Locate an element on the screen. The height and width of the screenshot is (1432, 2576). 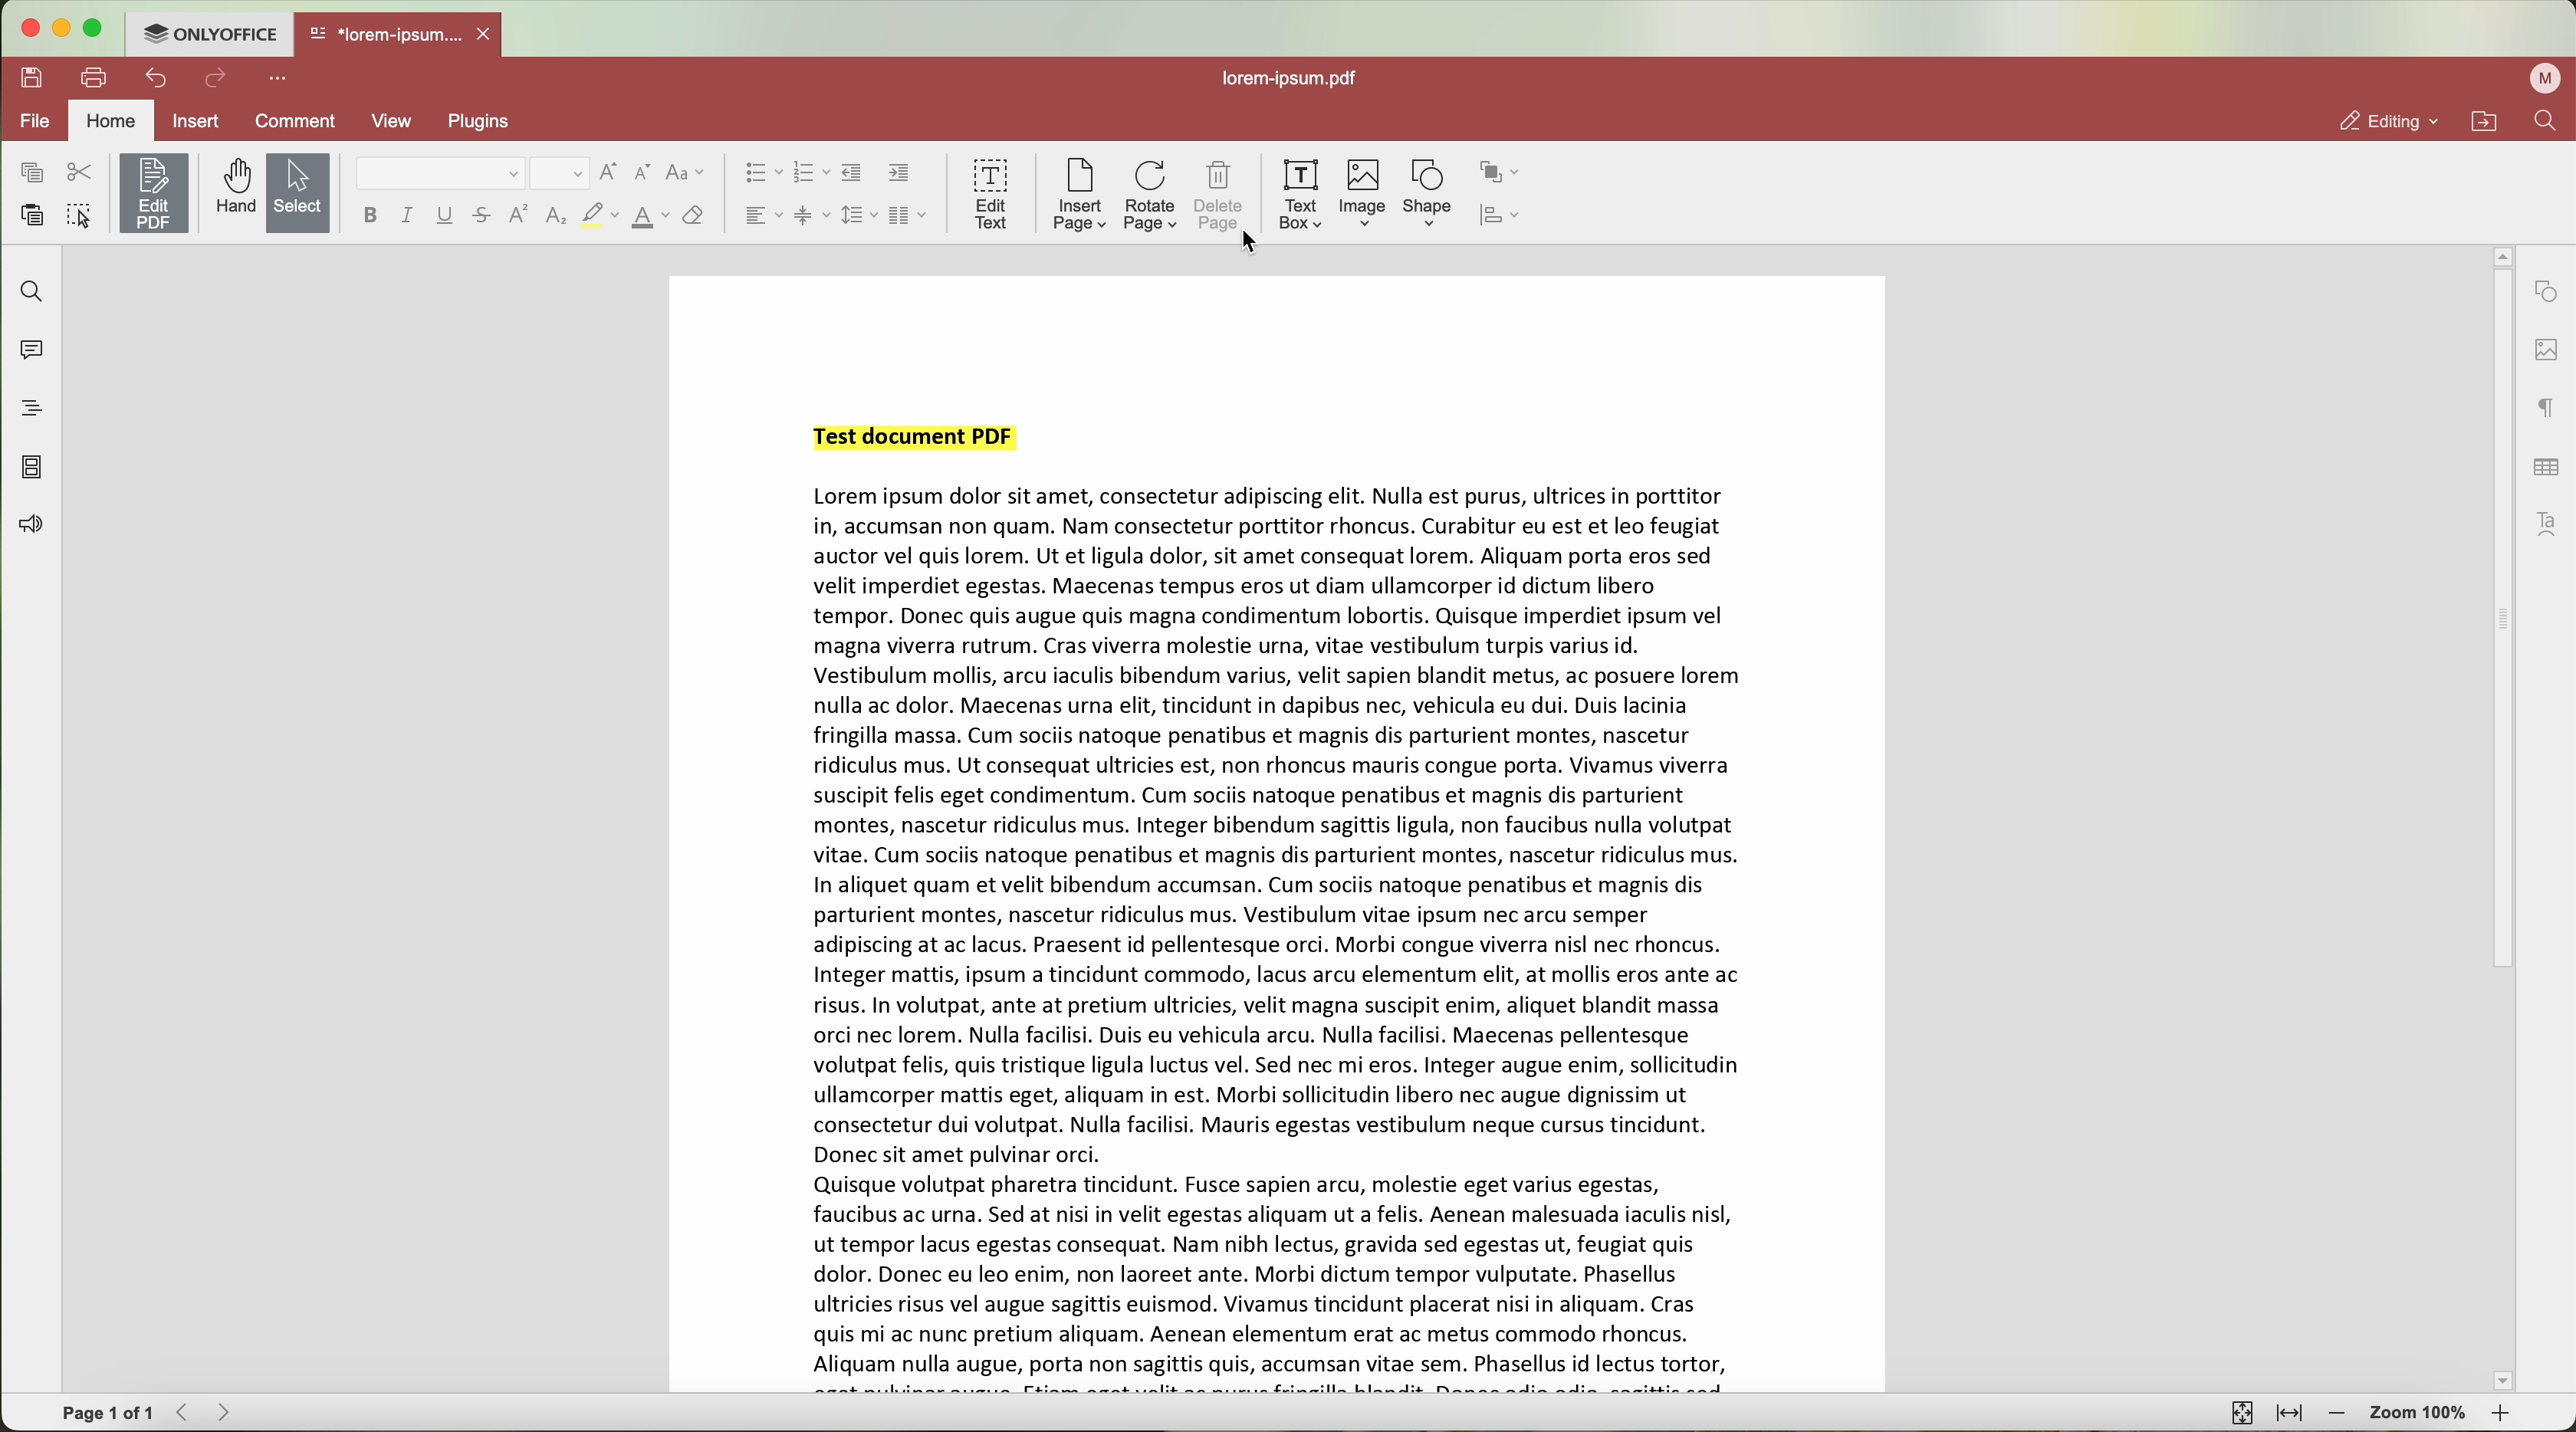
file is located at coordinates (34, 123).